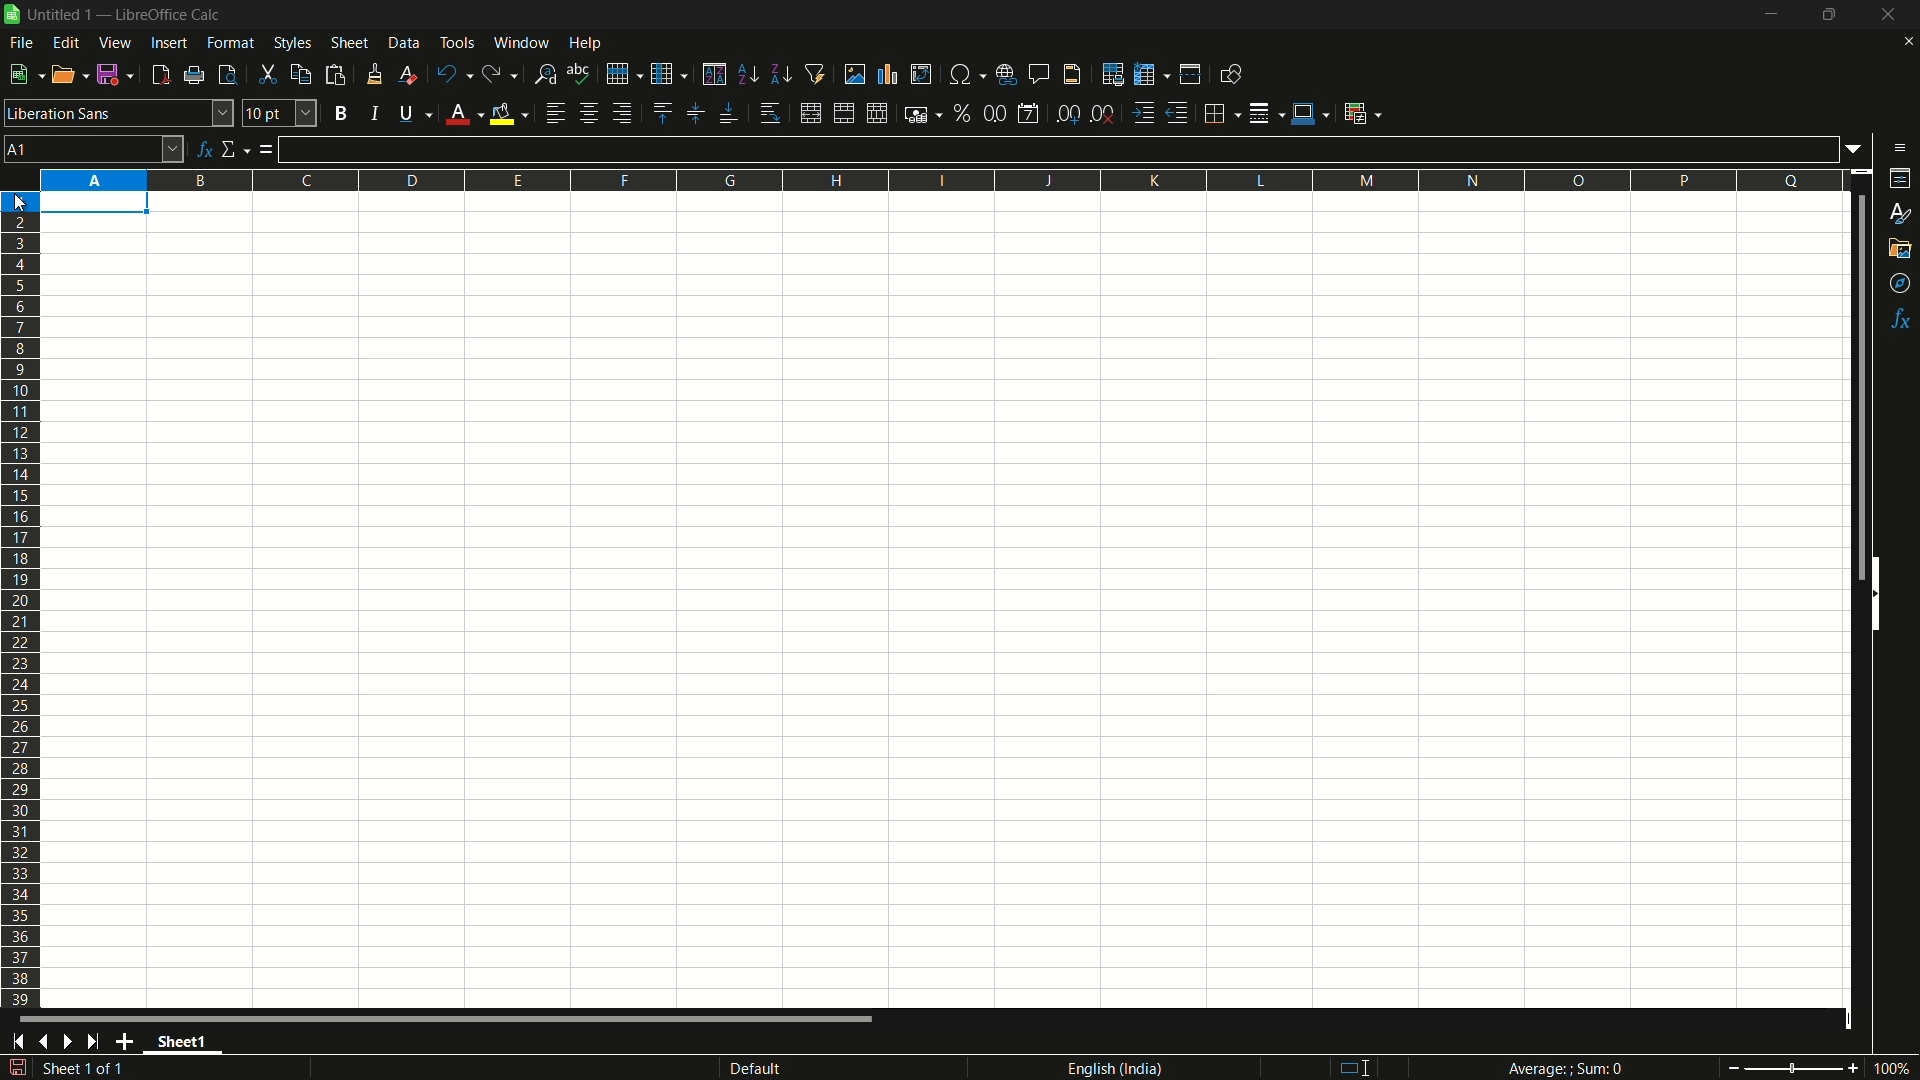  Describe the element at coordinates (878, 113) in the screenshot. I see `unmerge cells` at that location.